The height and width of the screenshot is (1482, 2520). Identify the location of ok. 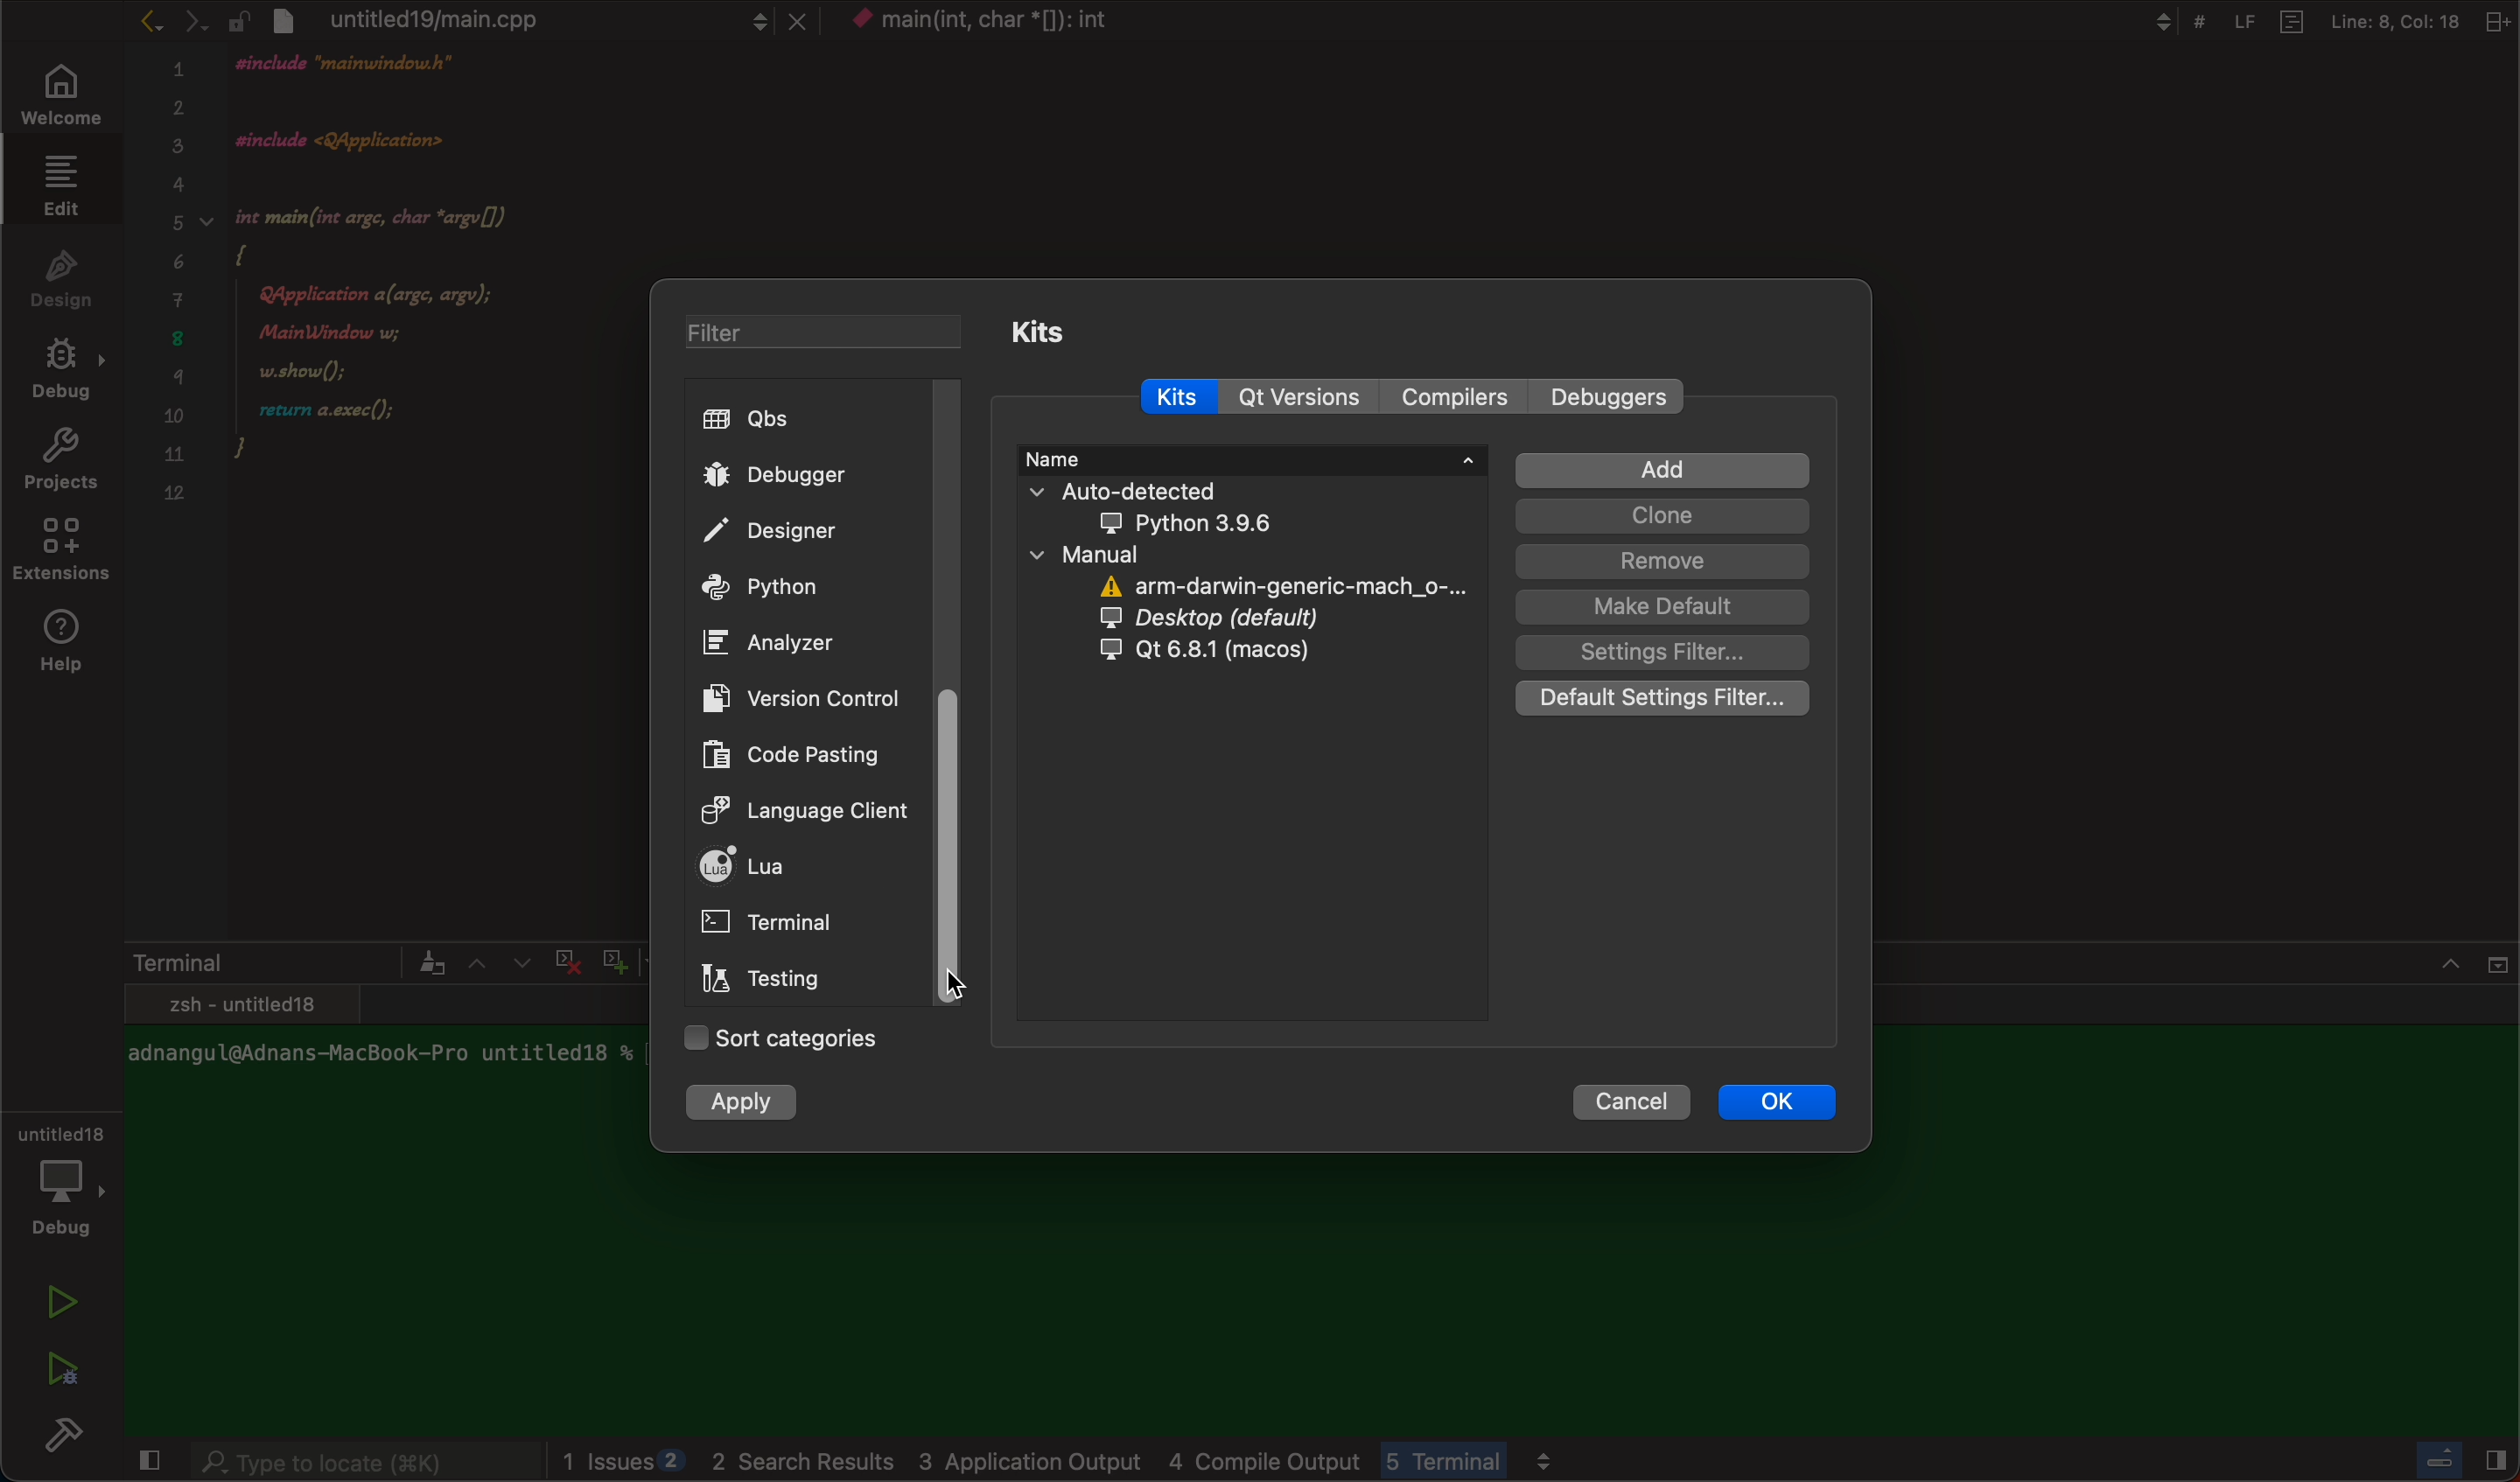
(1776, 1103).